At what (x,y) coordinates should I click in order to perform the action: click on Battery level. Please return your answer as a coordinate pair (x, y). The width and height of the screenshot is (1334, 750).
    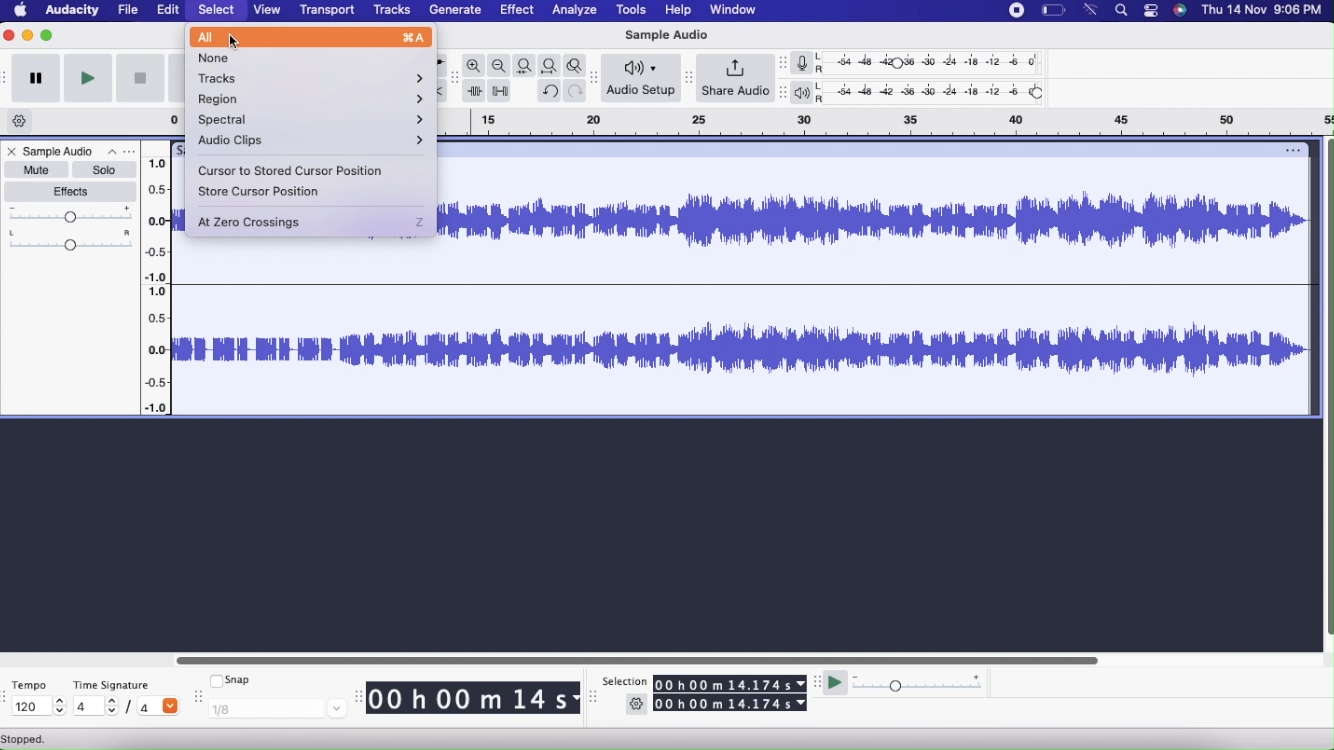
    Looking at the image, I should click on (1055, 10).